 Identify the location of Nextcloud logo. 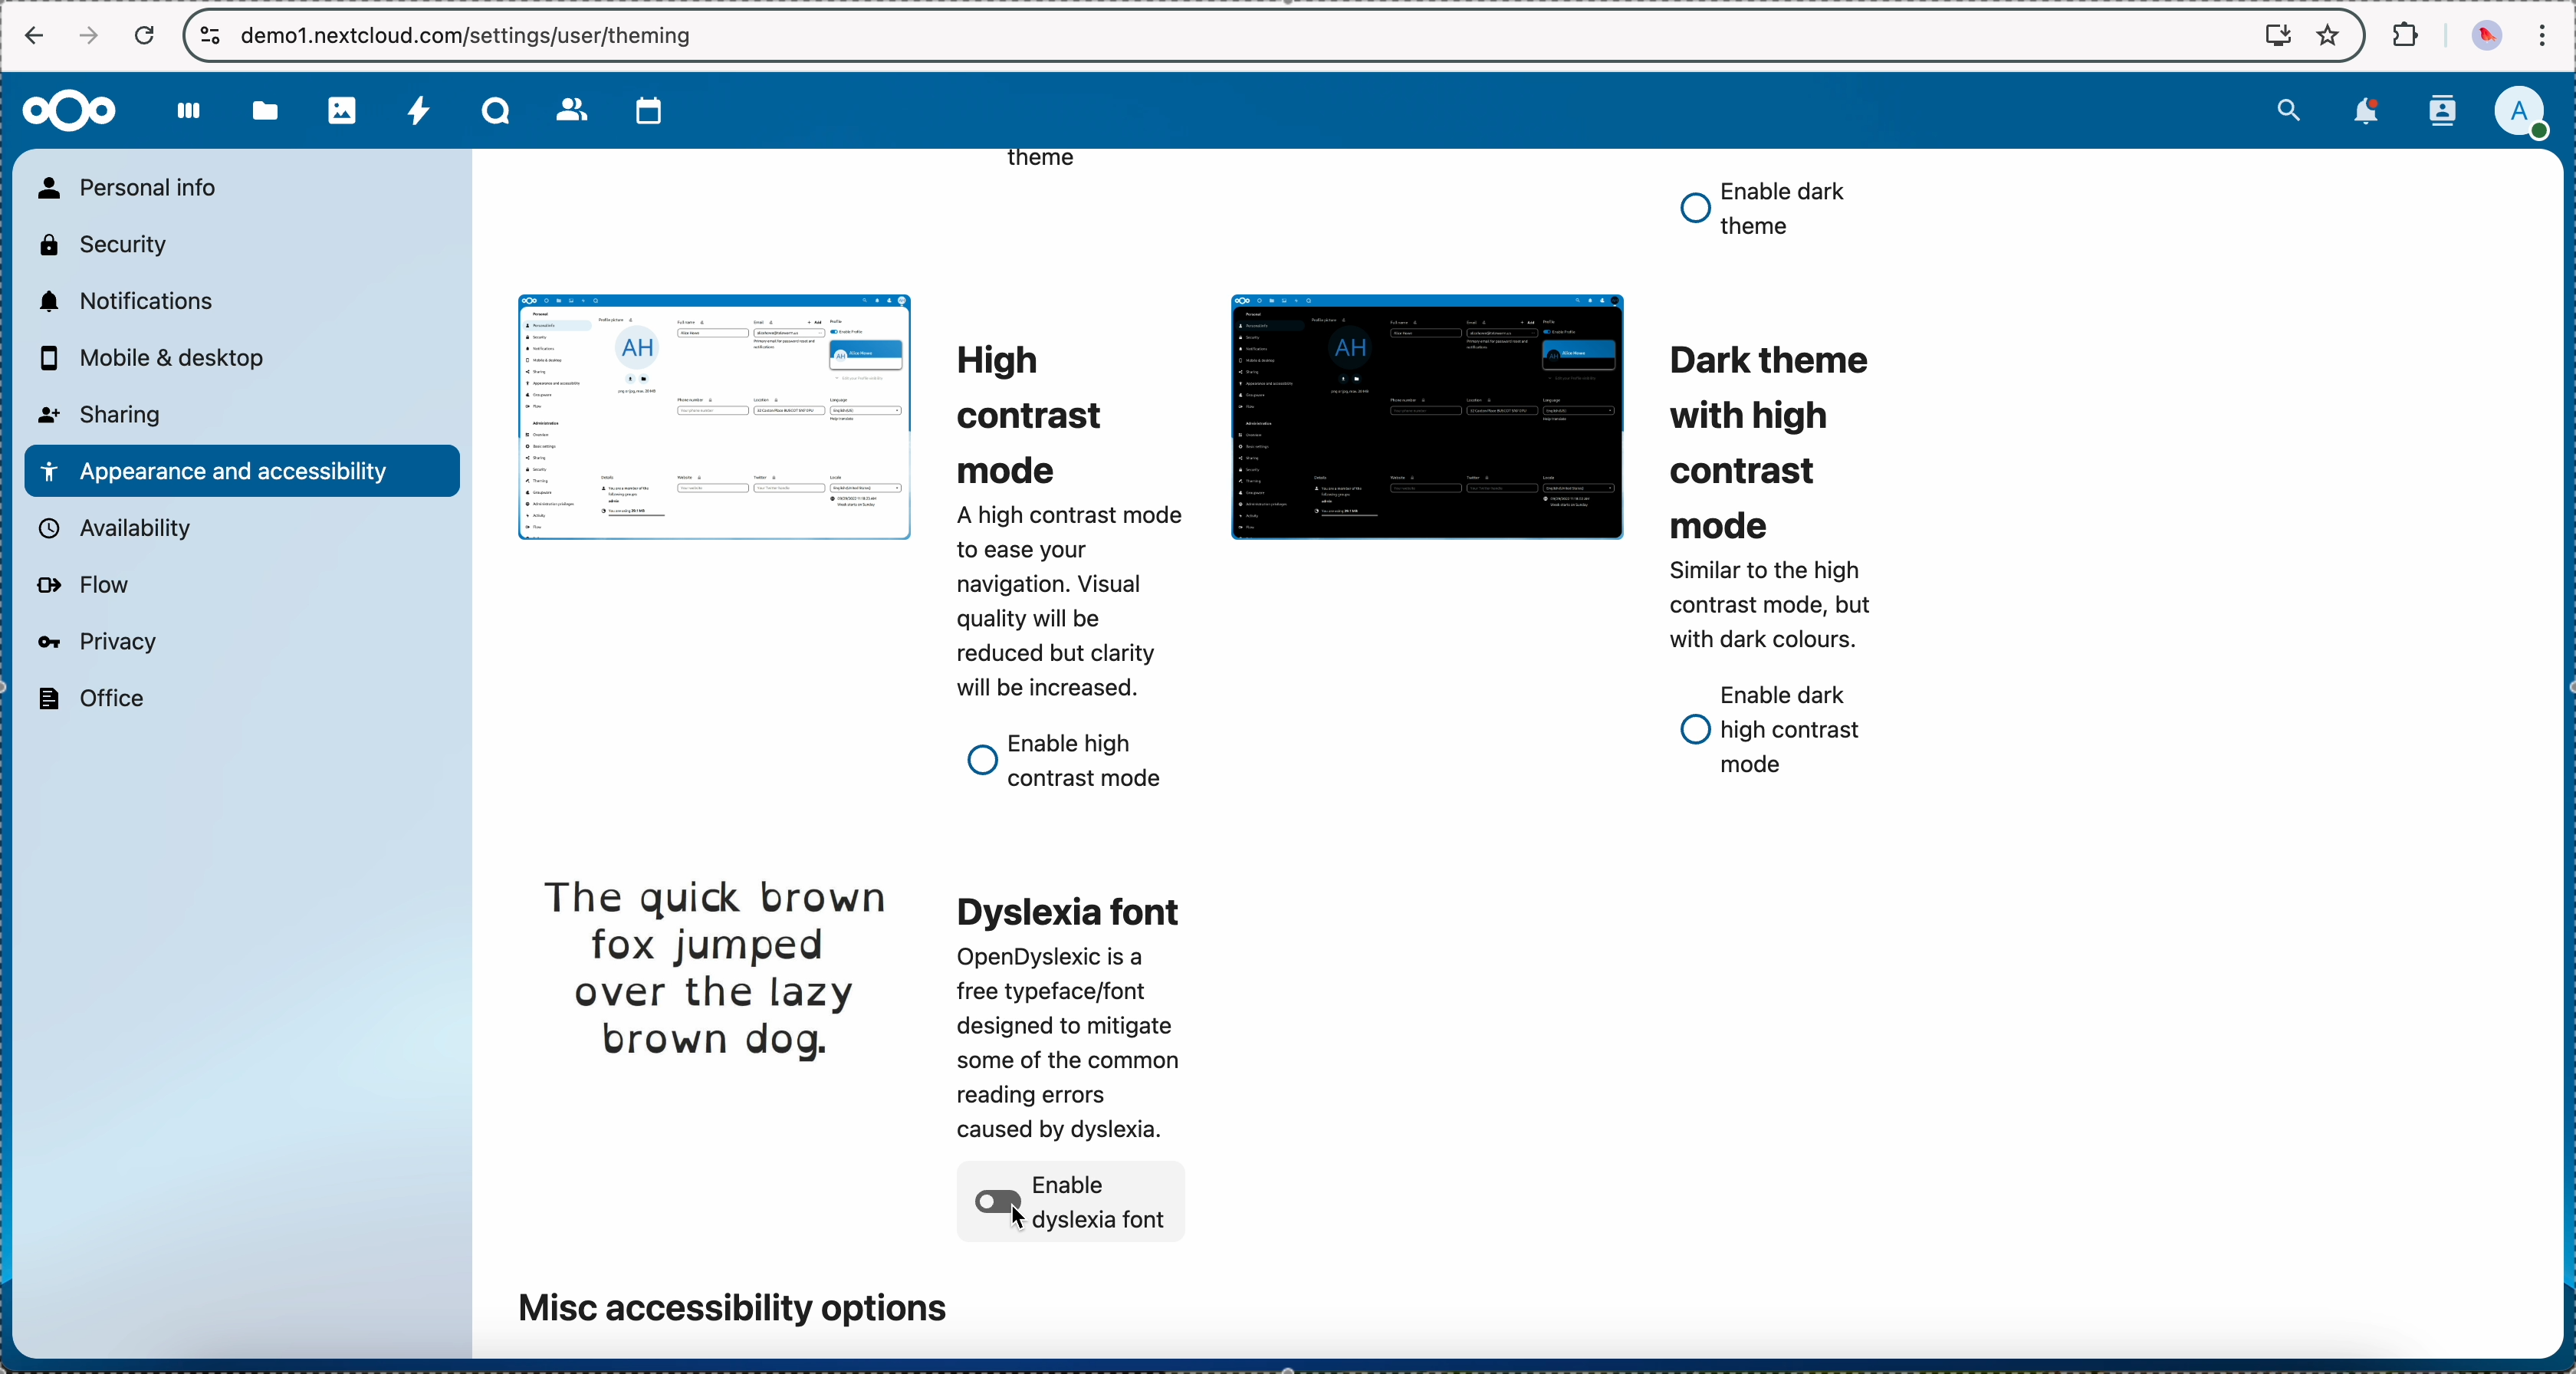
(71, 109).